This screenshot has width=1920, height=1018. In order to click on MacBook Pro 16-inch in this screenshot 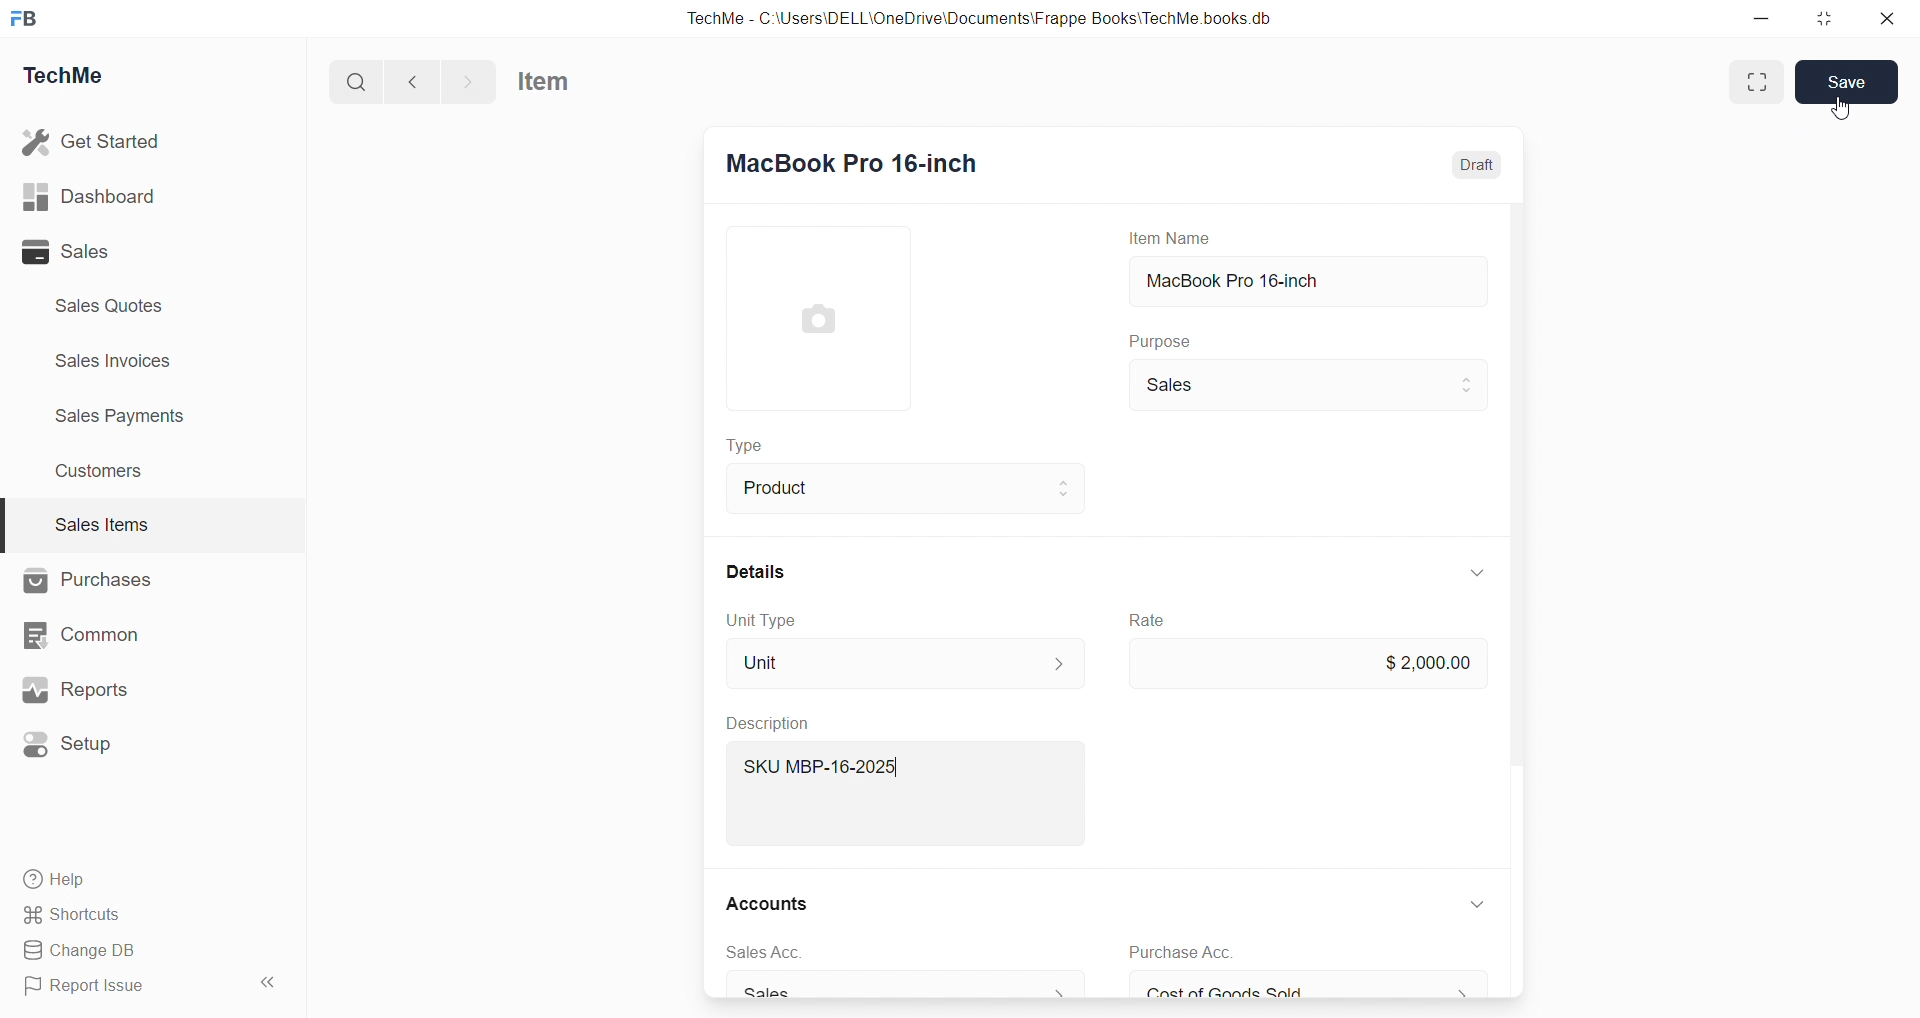, I will do `click(1306, 281)`.